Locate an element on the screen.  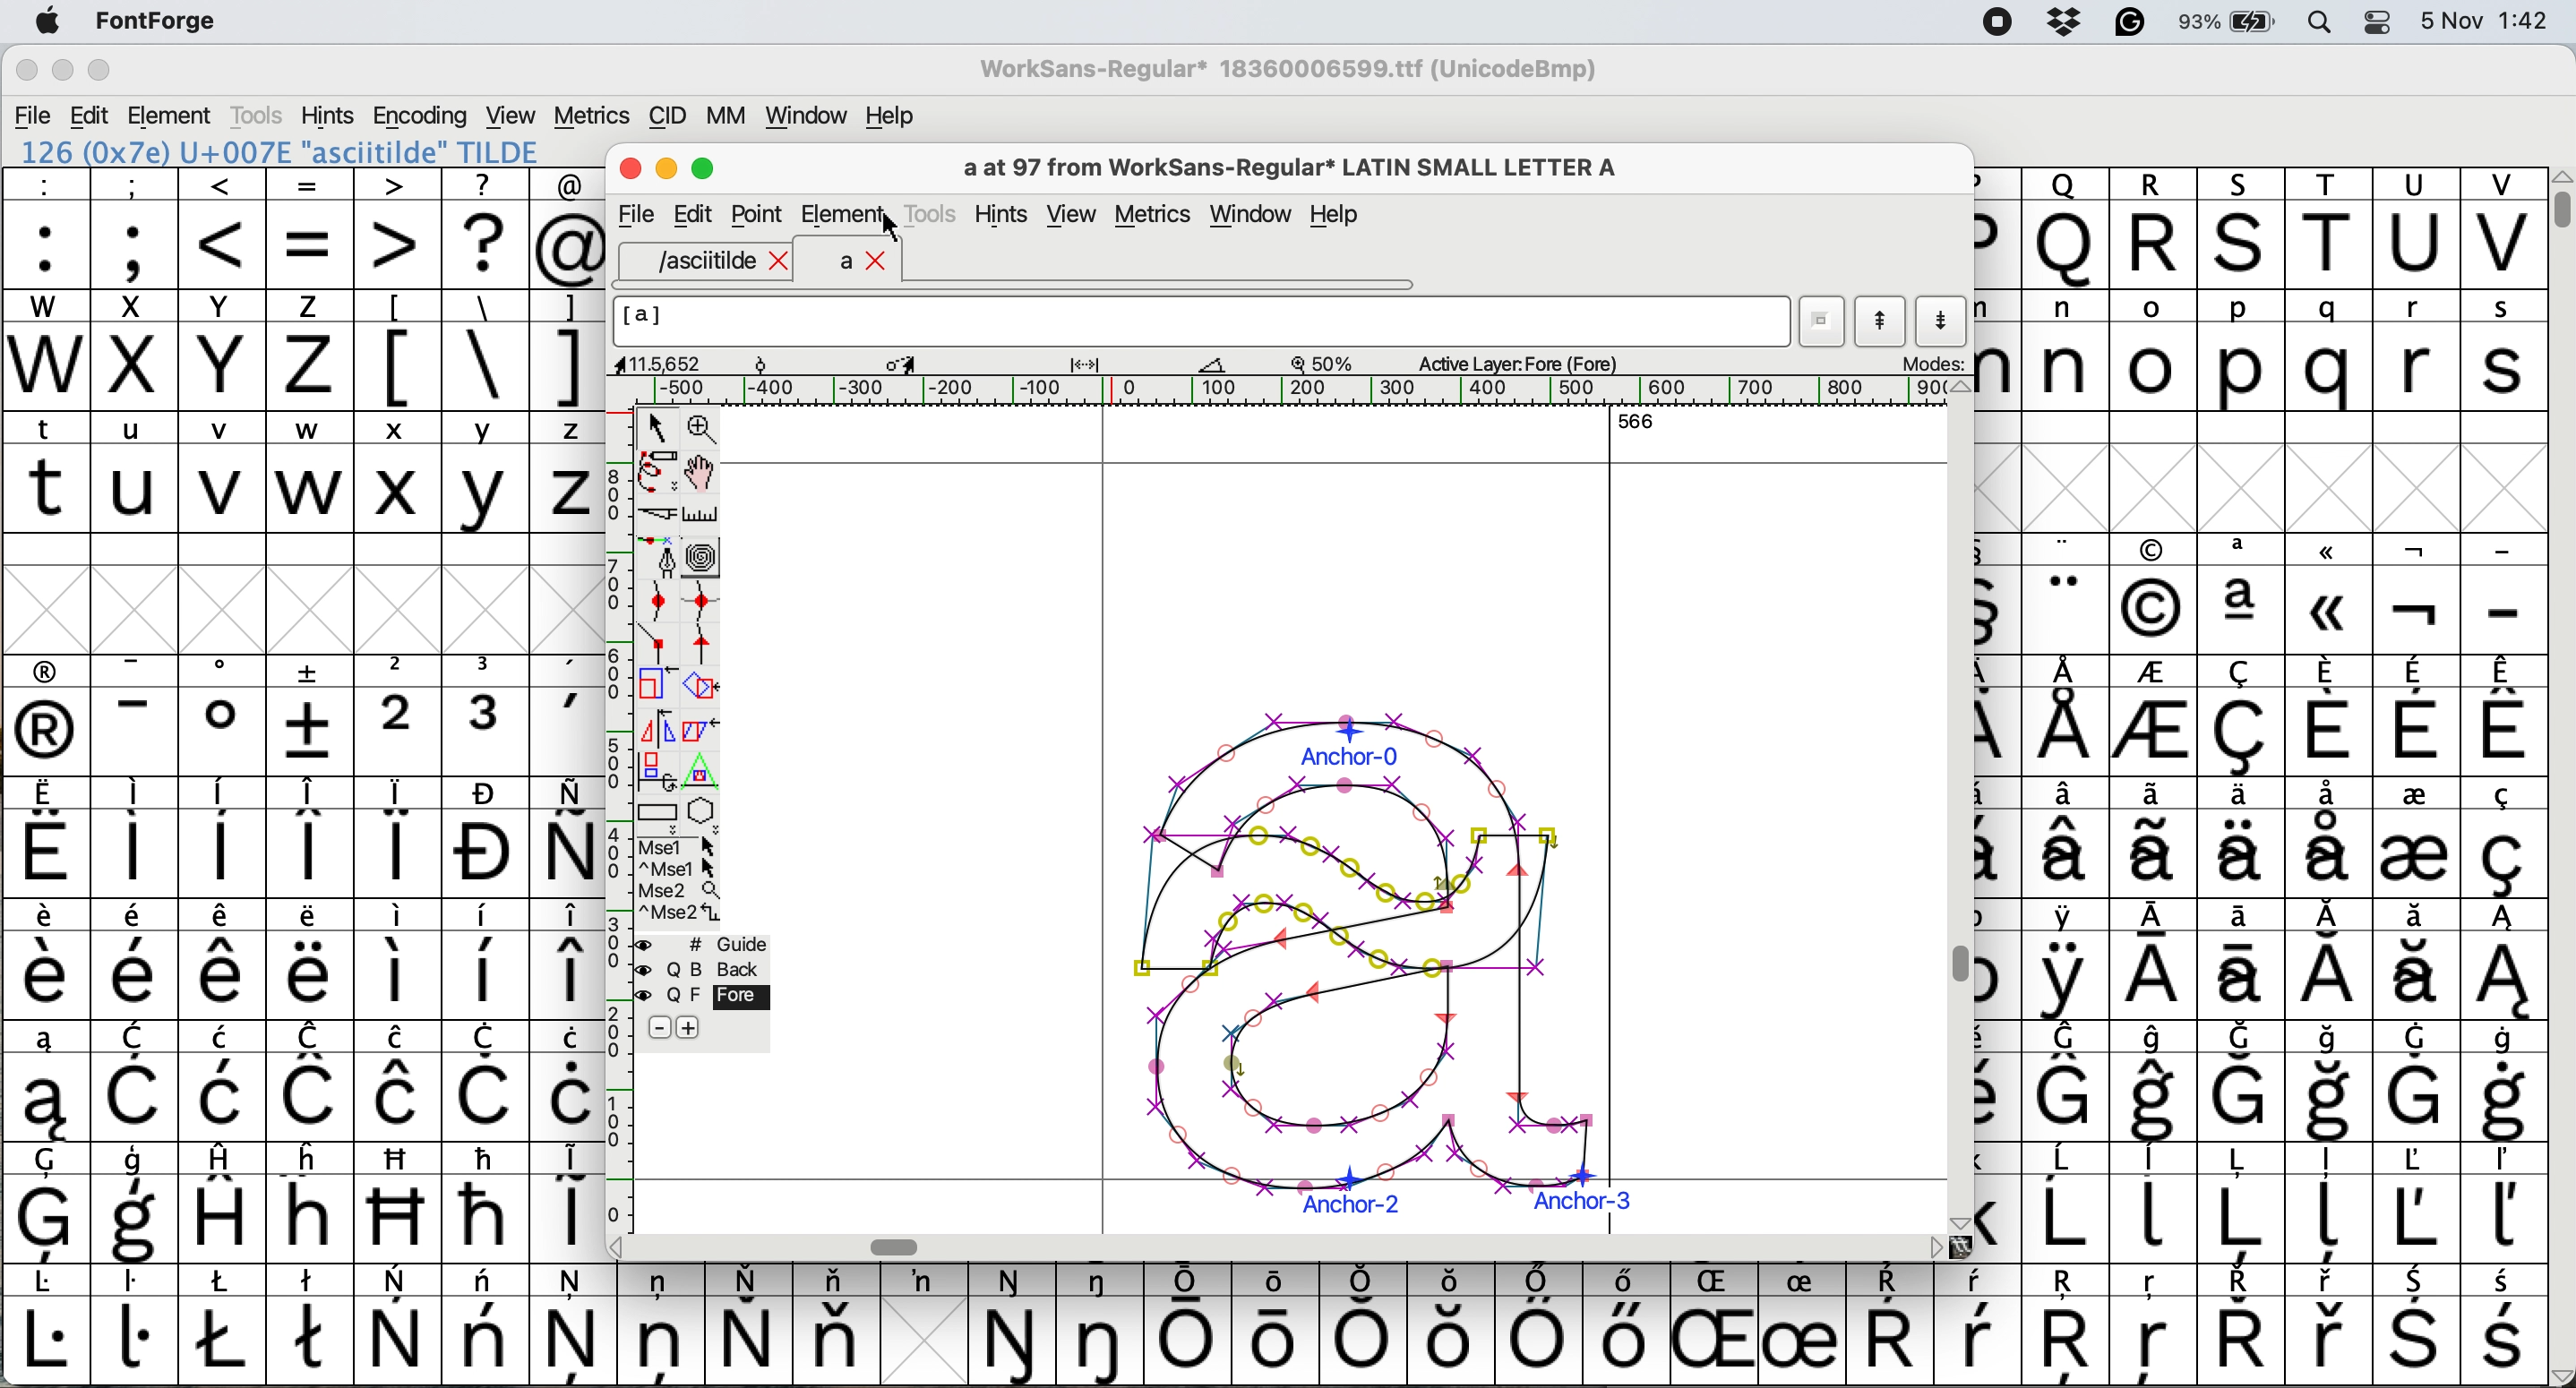
symbol is located at coordinates (225, 960).